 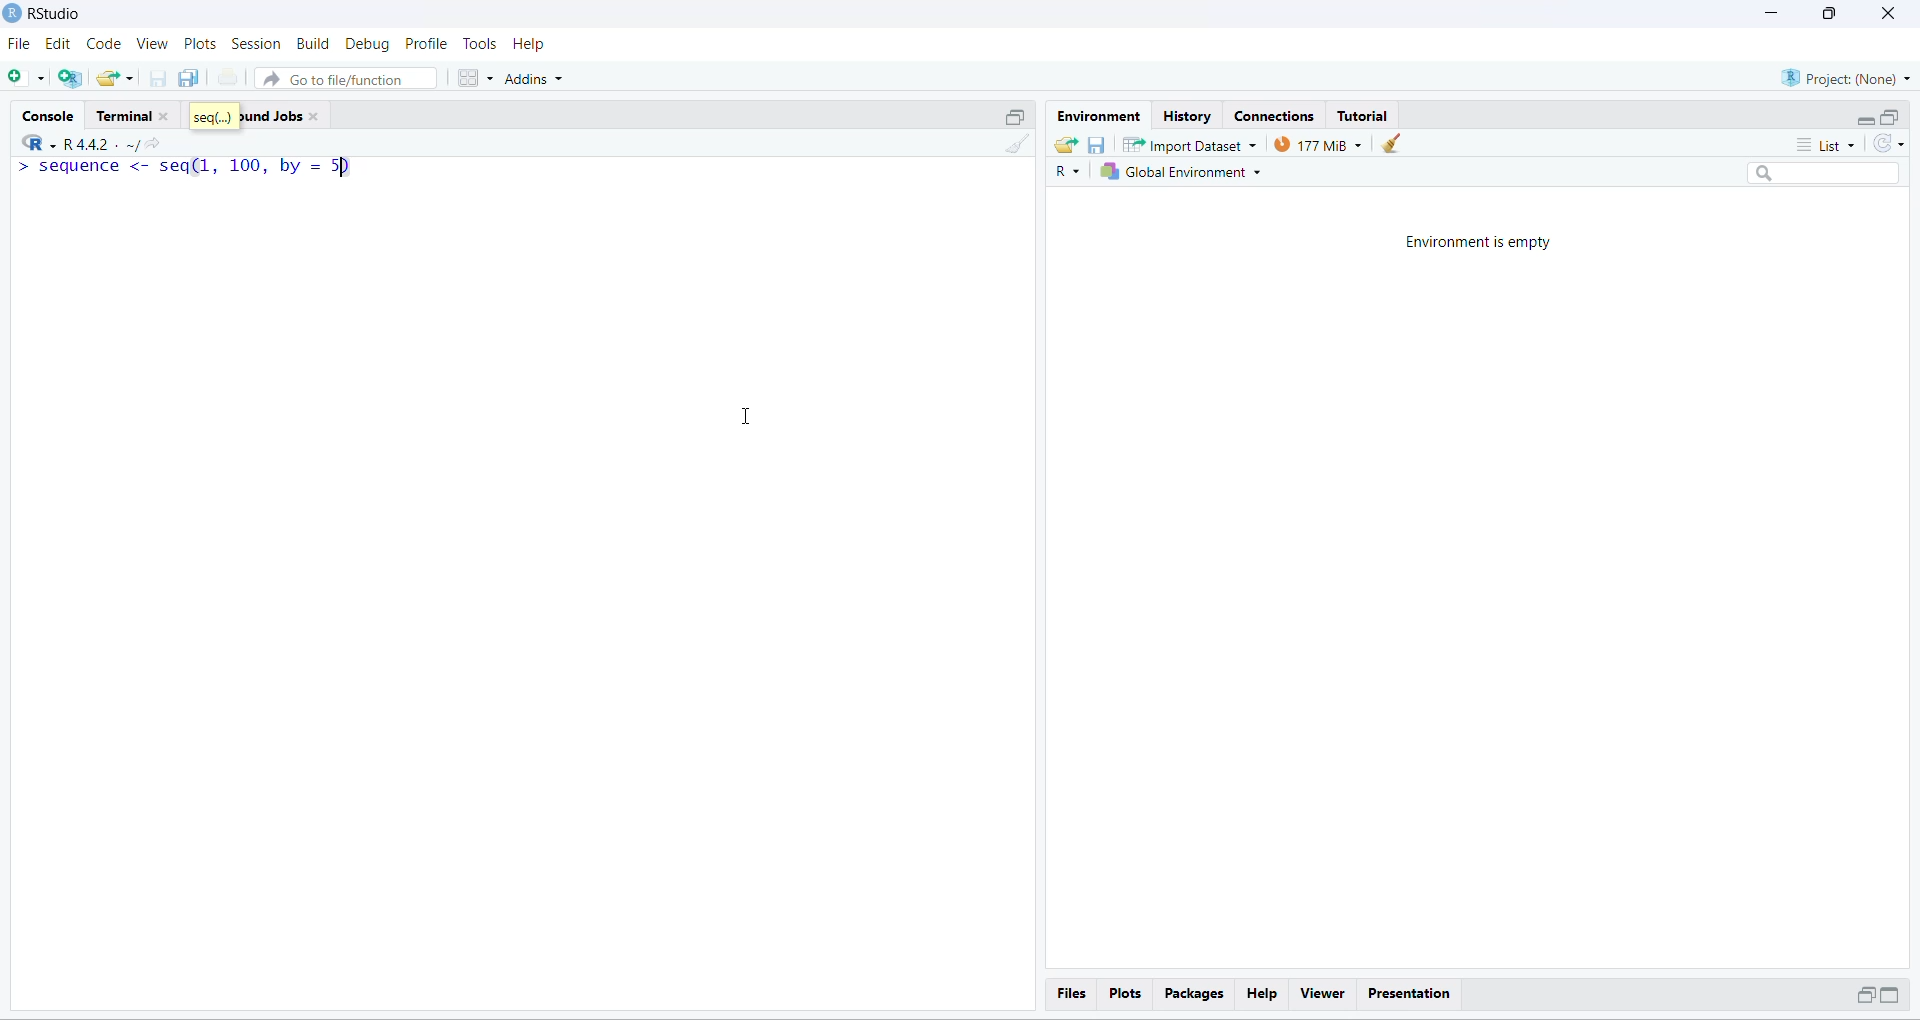 I want to click on maximise, so click(x=1830, y=14).